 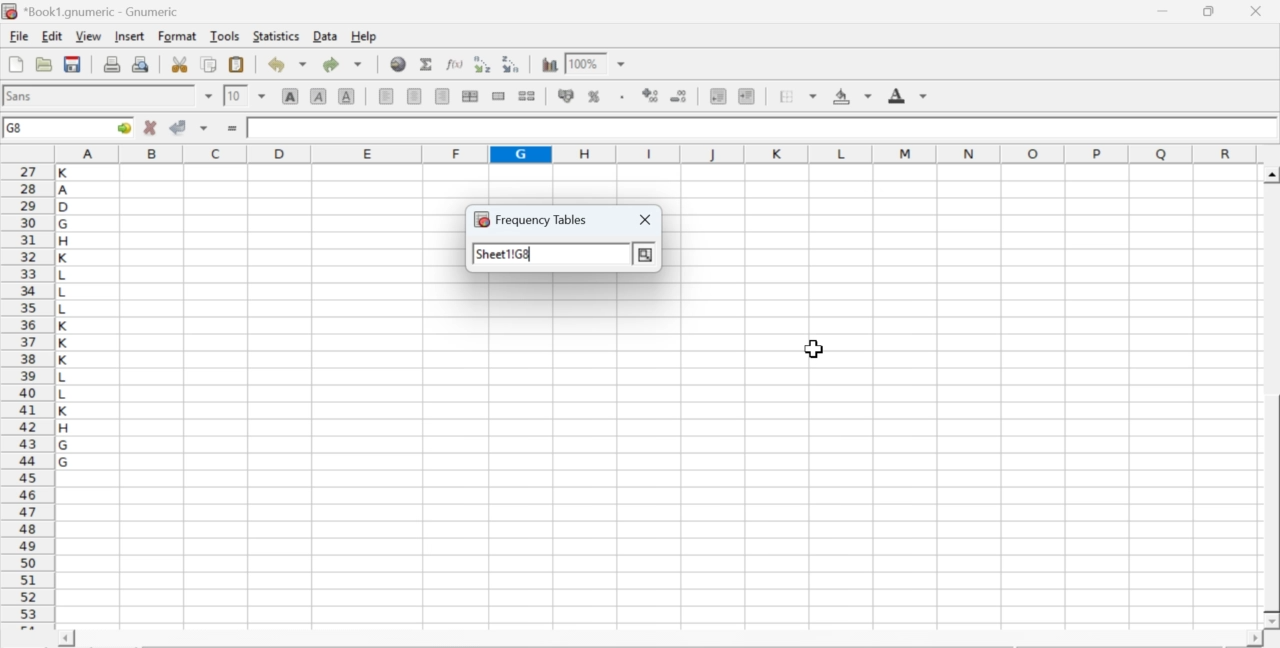 What do you see at coordinates (210, 96) in the screenshot?
I see `drop down` at bounding box center [210, 96].